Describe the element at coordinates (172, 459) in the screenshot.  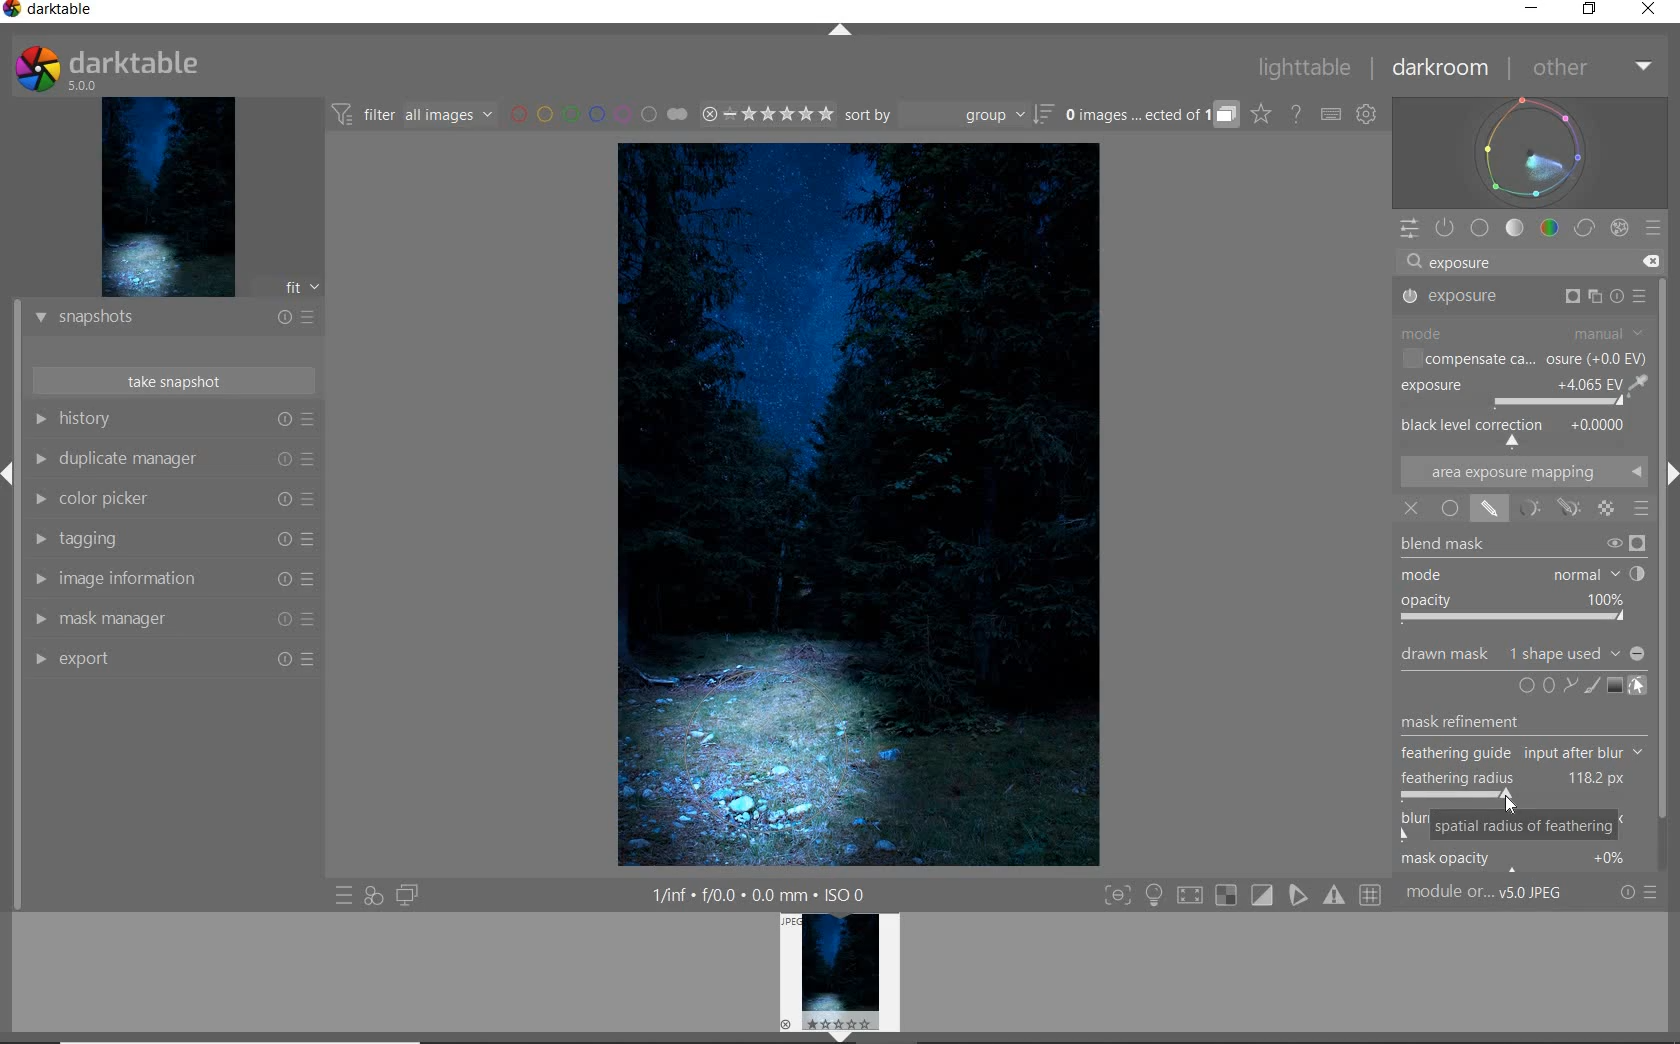
I see `DUPLICATE MANAGER` at that location.